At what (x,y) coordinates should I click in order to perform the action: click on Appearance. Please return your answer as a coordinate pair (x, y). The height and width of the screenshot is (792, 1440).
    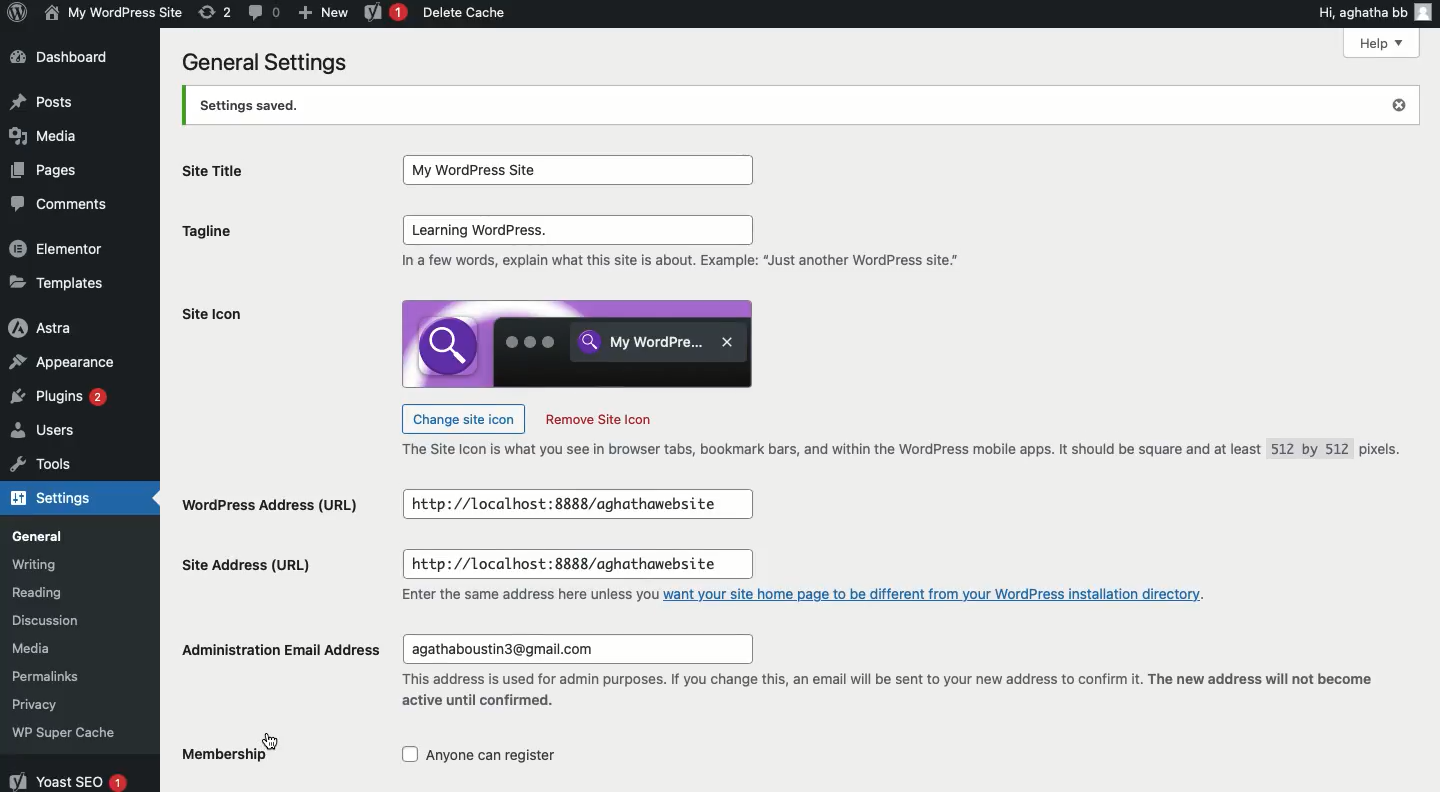
    Looking at the image, I should click on (70, 359).